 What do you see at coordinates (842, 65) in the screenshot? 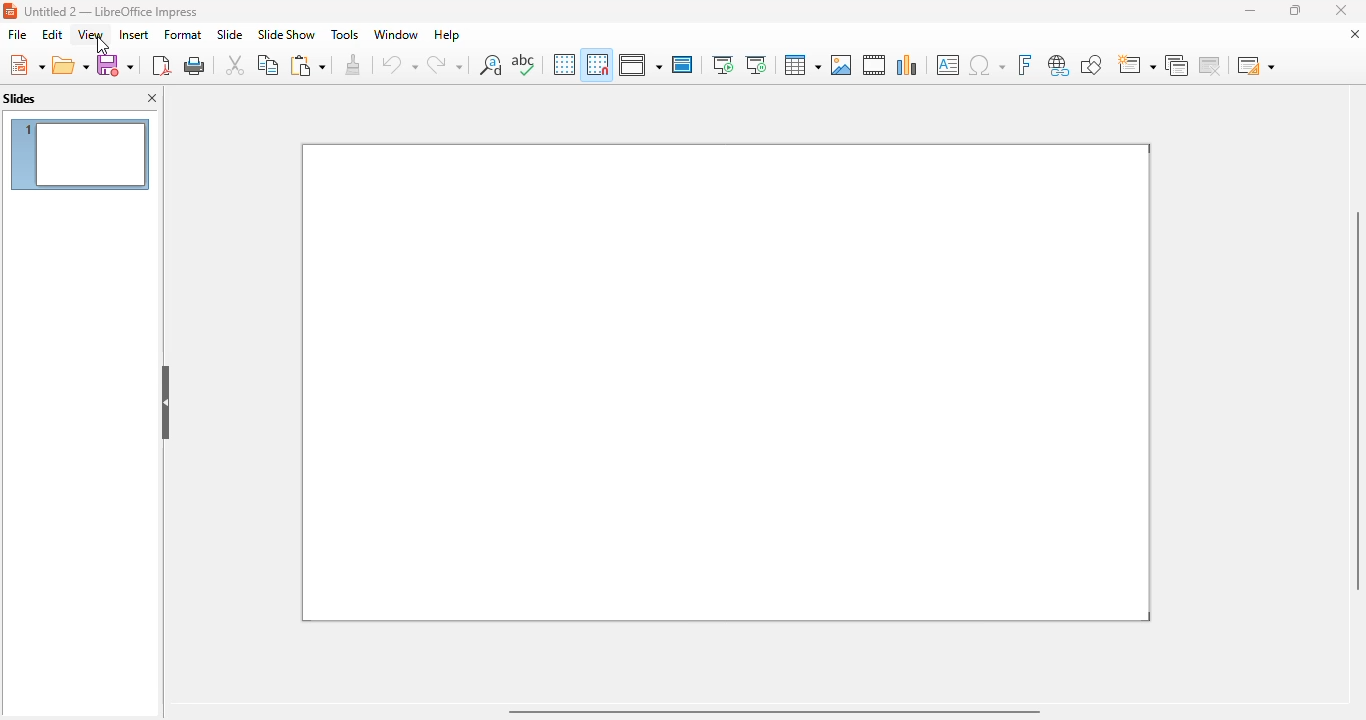
I see `insert image` at bounding box center [842, 65].